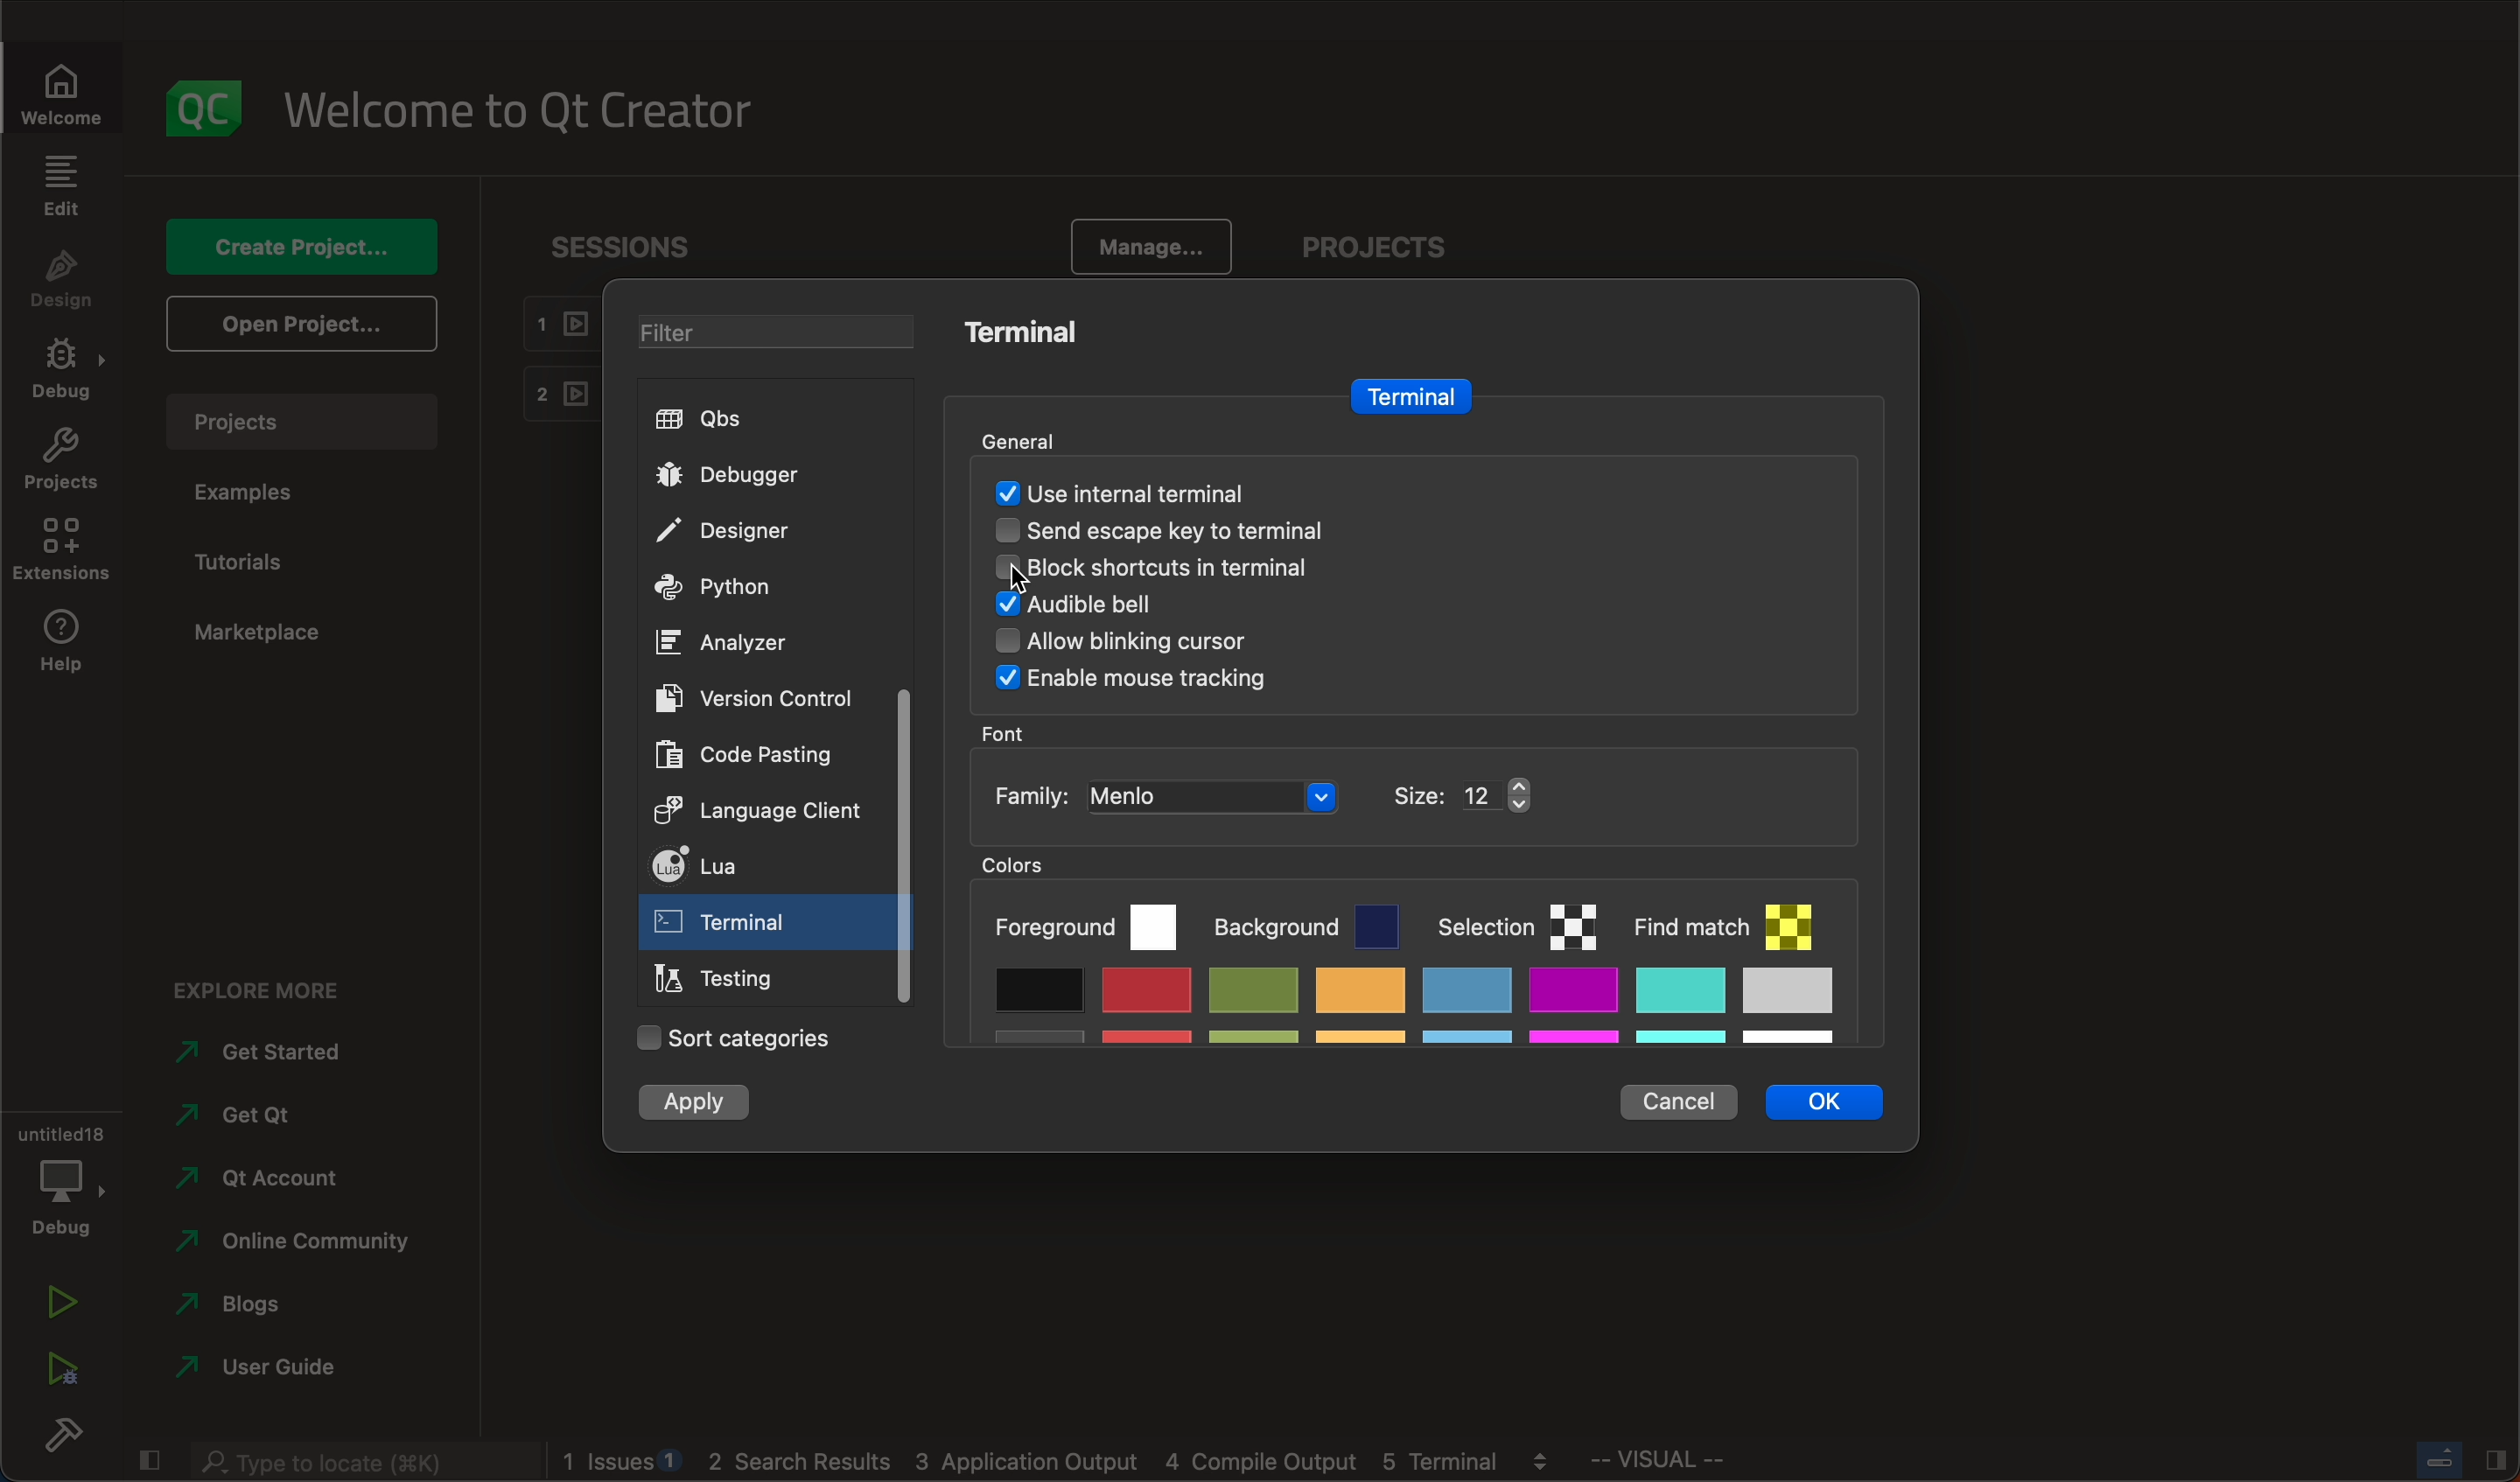 This screenshot has width=2520, height=1482. Describe the element at coordinates (1123, 492) in the screenshot. I see `auto detected` at that location.